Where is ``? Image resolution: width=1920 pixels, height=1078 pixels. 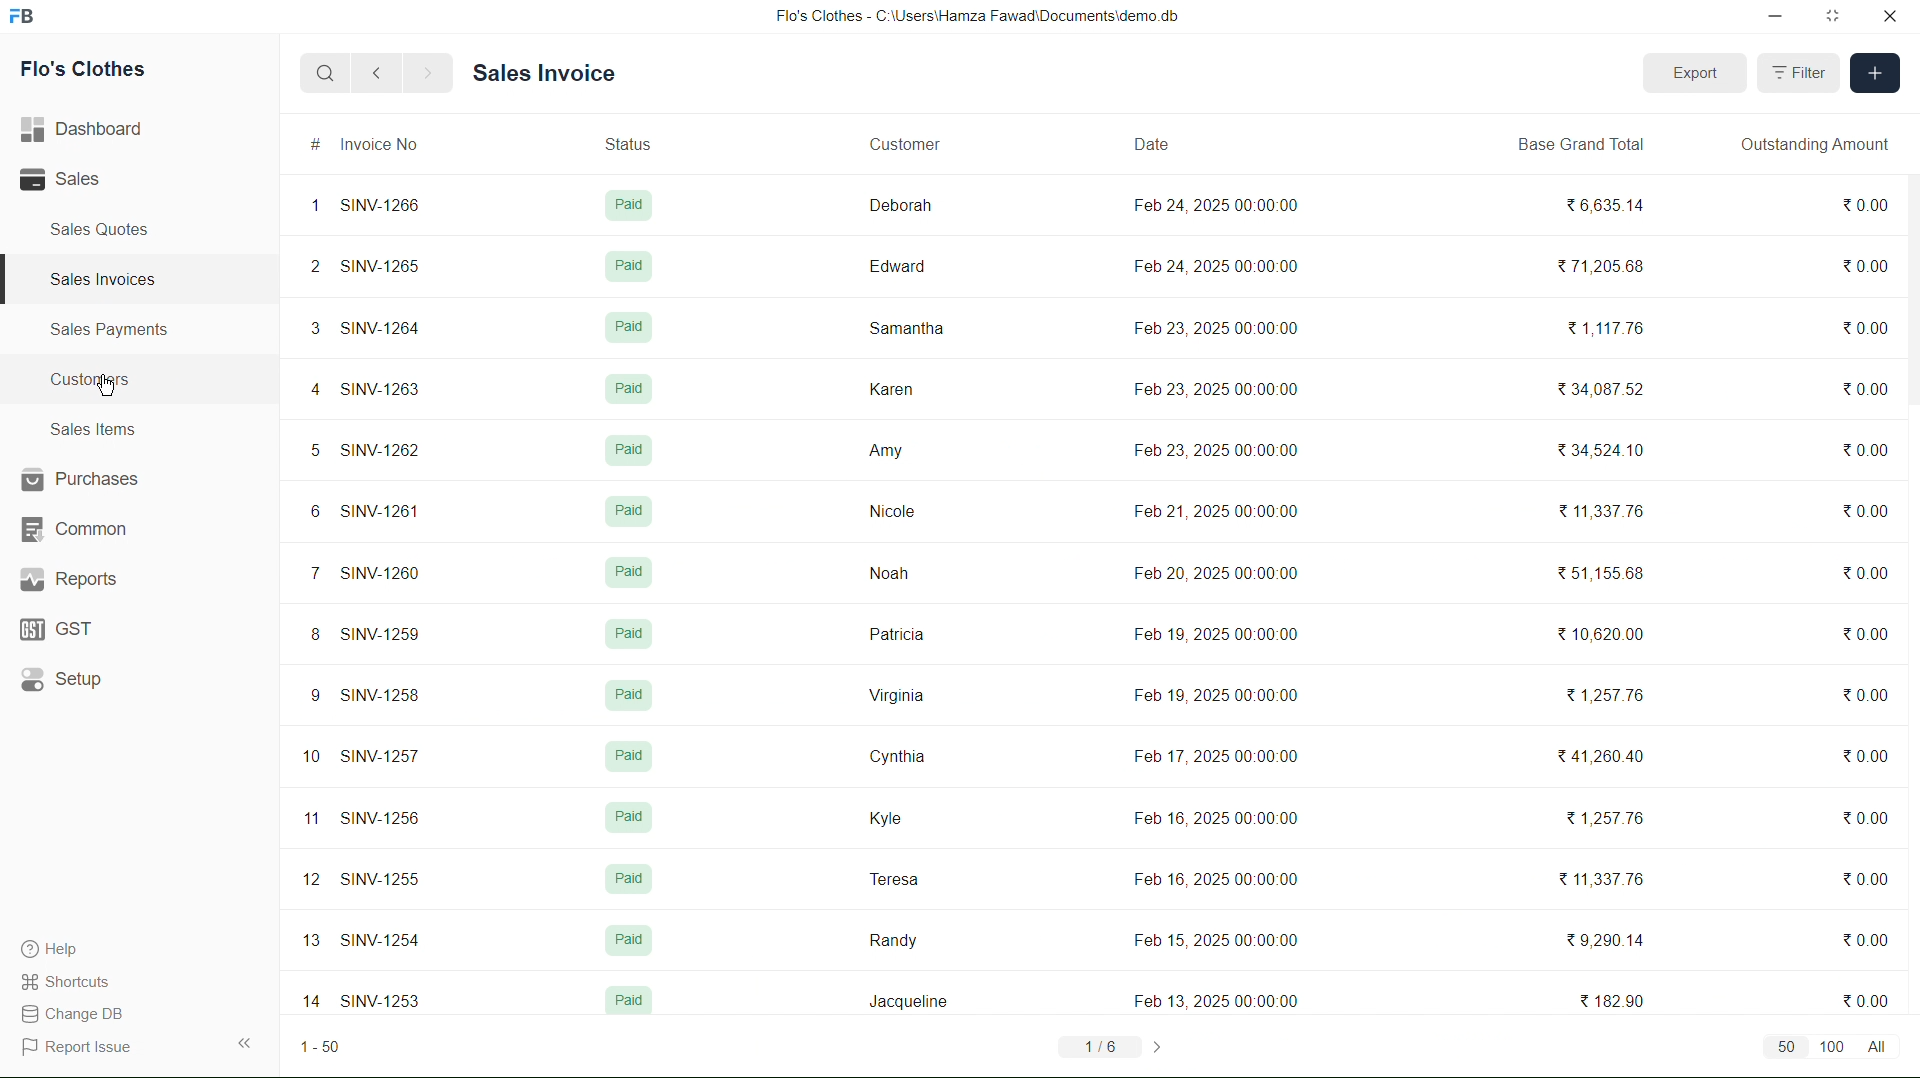  is located at coordinates (631, 1003).